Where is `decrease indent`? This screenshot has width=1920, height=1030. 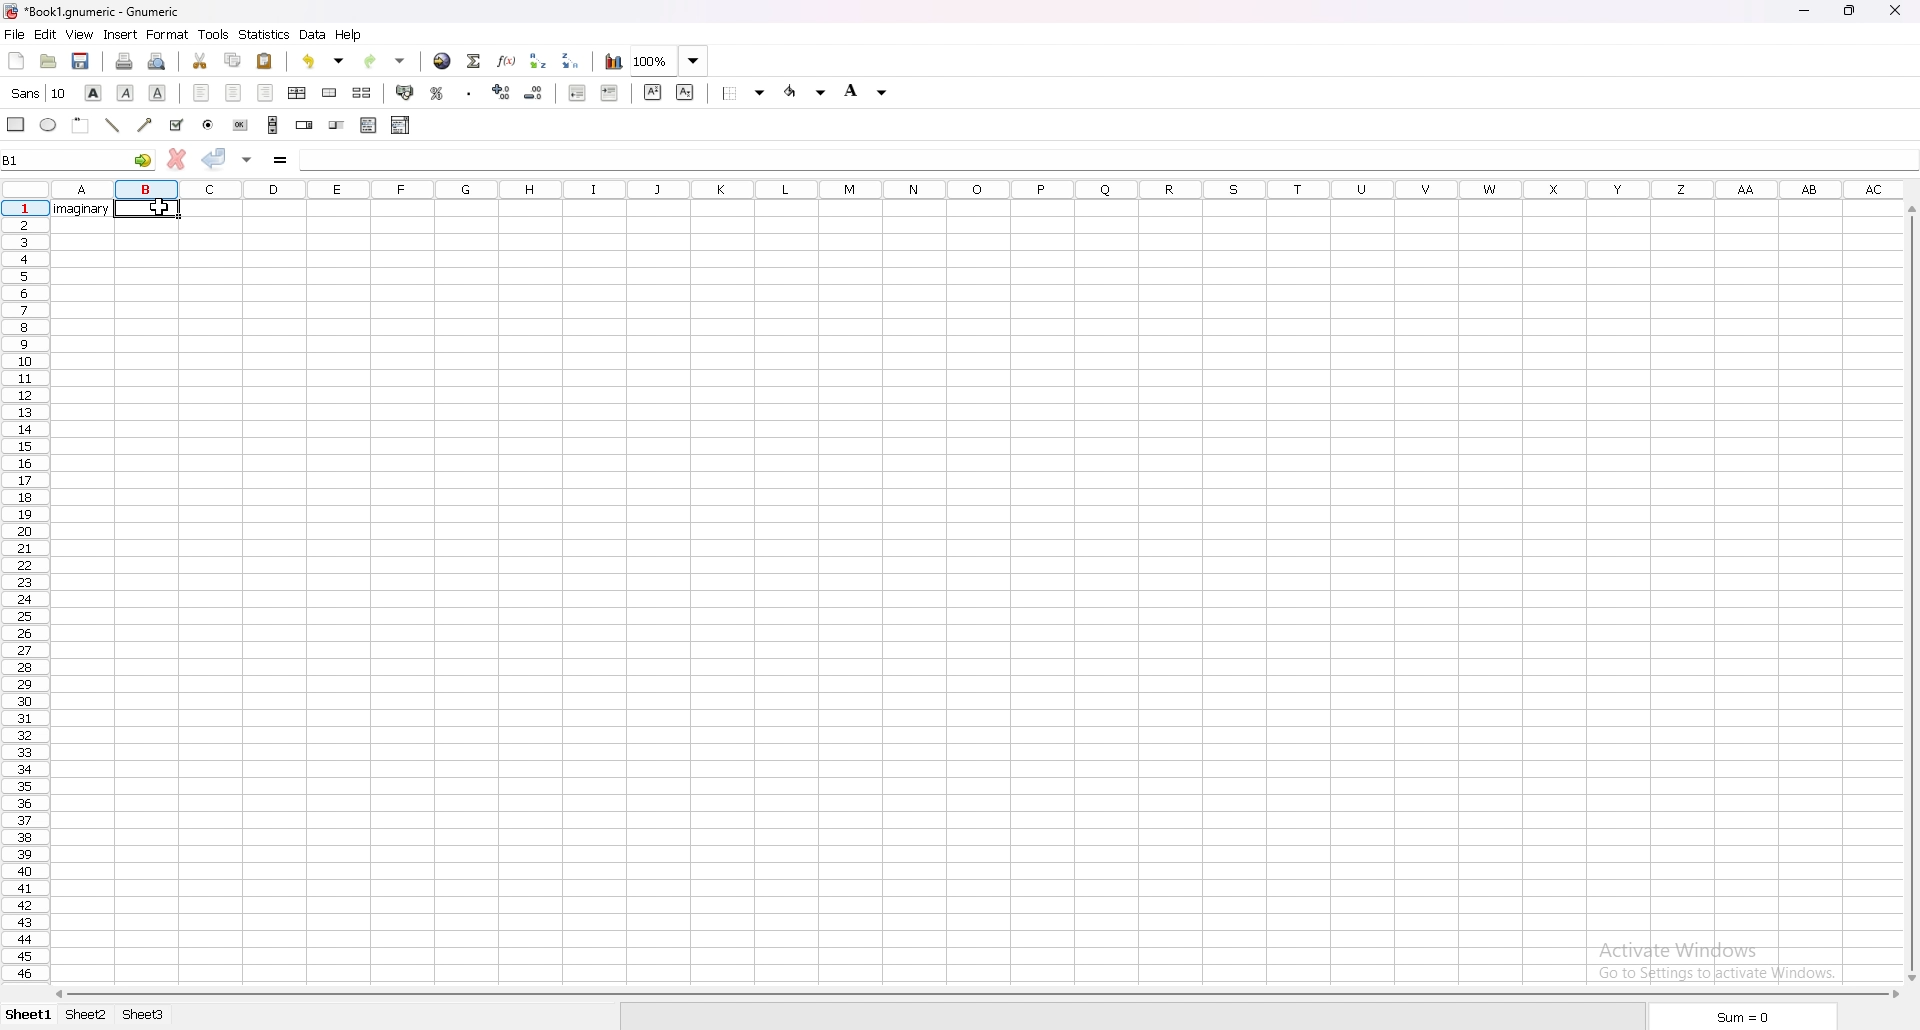
decrease indent is located at coordinates (576, 94).